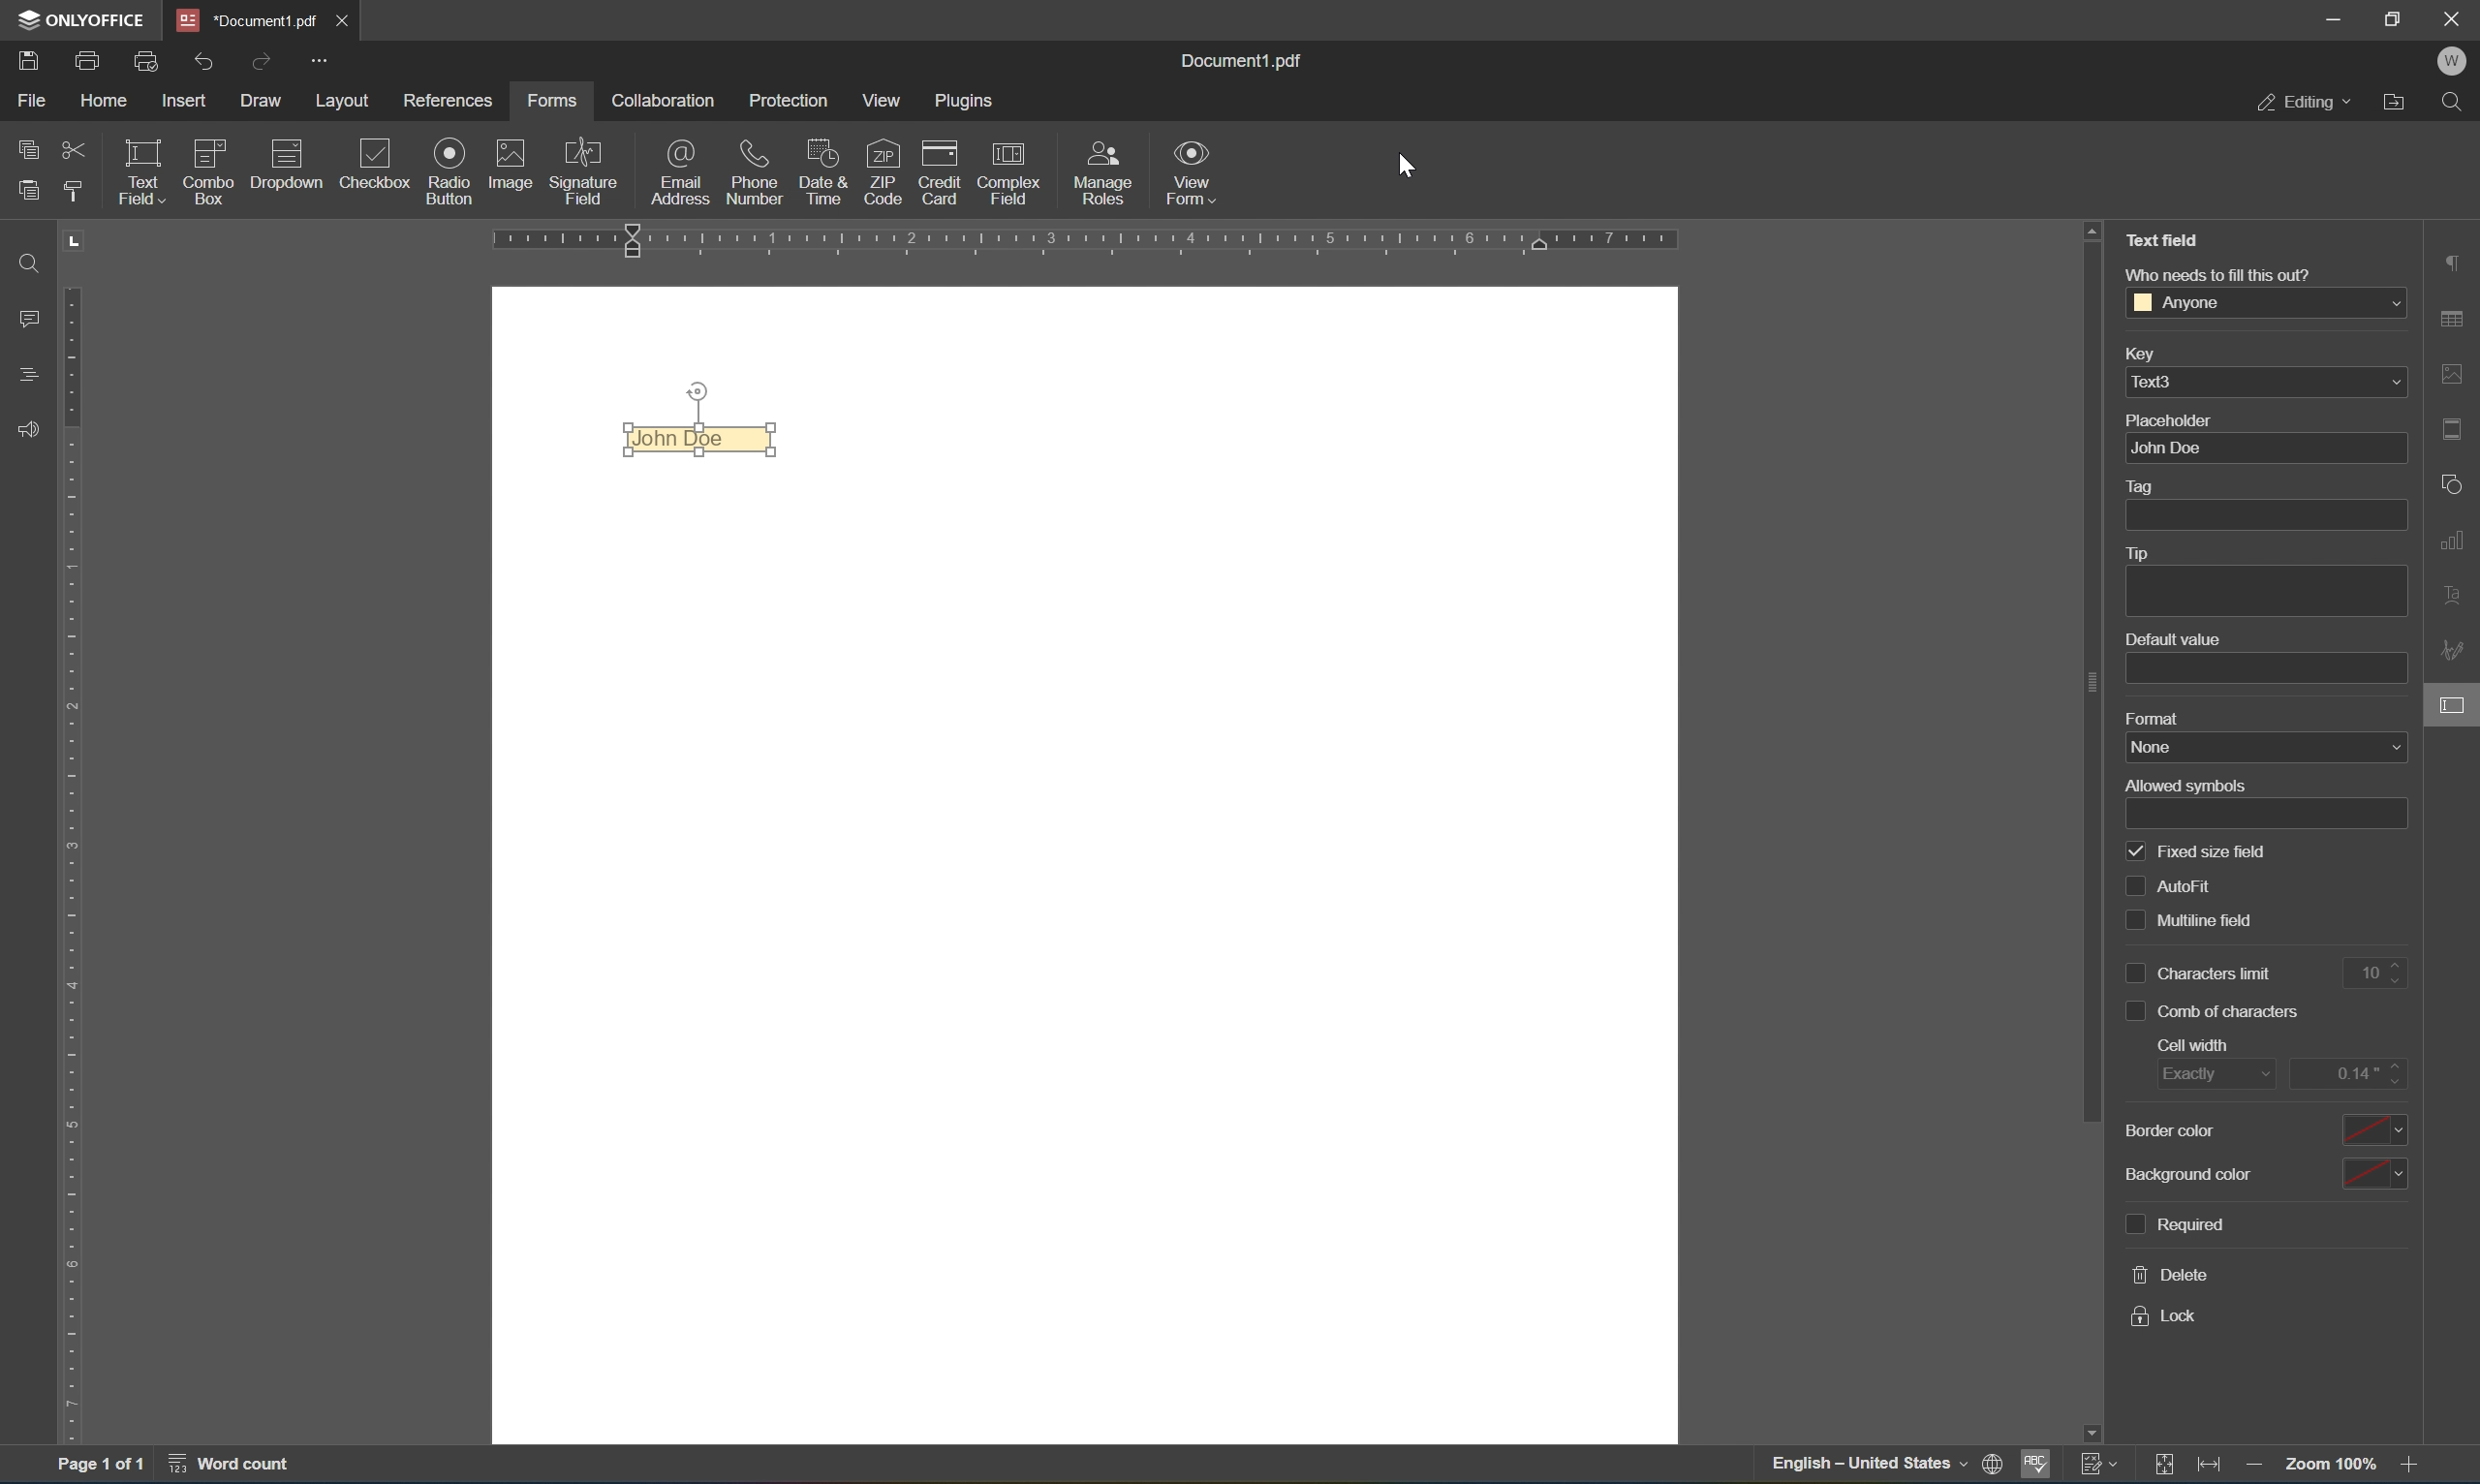  What do you see at coordinates (2203, 975) in the screenshot?
I see `characters limit` at bounding box center [2203, 975].